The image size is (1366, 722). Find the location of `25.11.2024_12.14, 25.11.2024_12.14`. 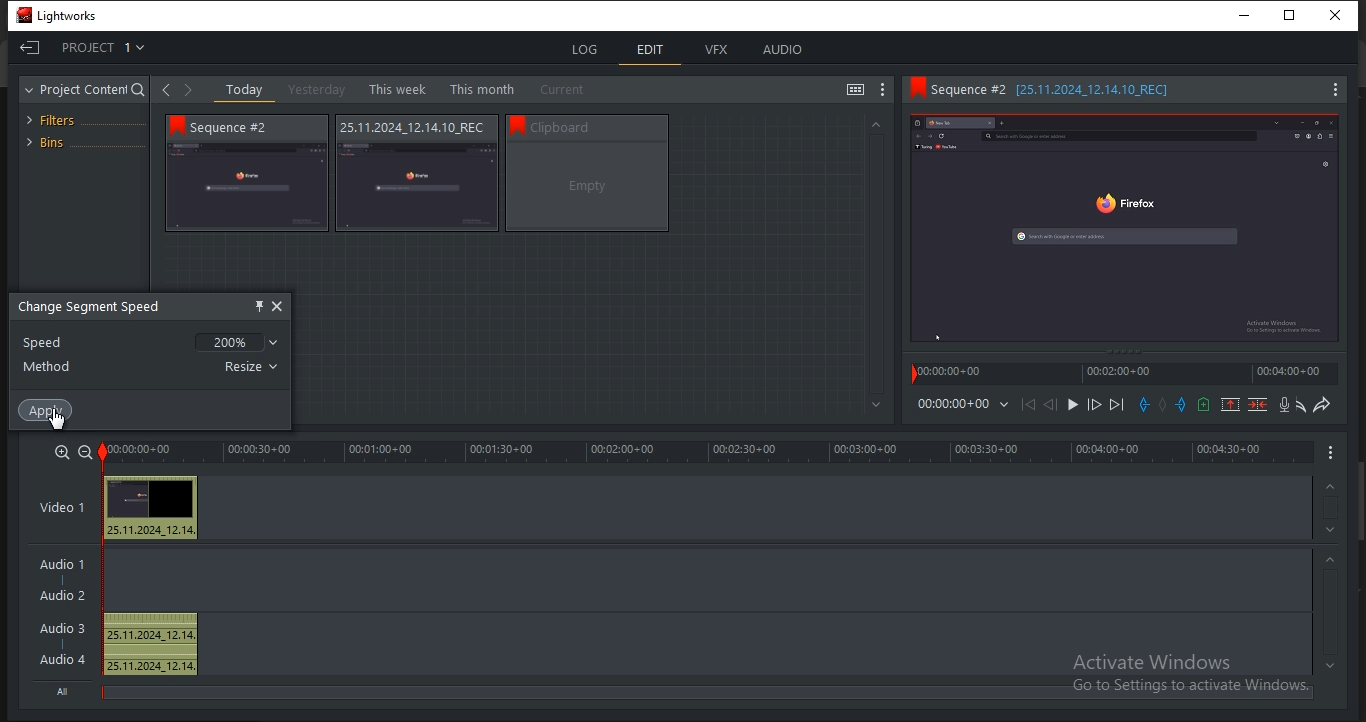

25.11.2024_12.14, 25.11.2024_12.14 is located at coordinates (154, 645).